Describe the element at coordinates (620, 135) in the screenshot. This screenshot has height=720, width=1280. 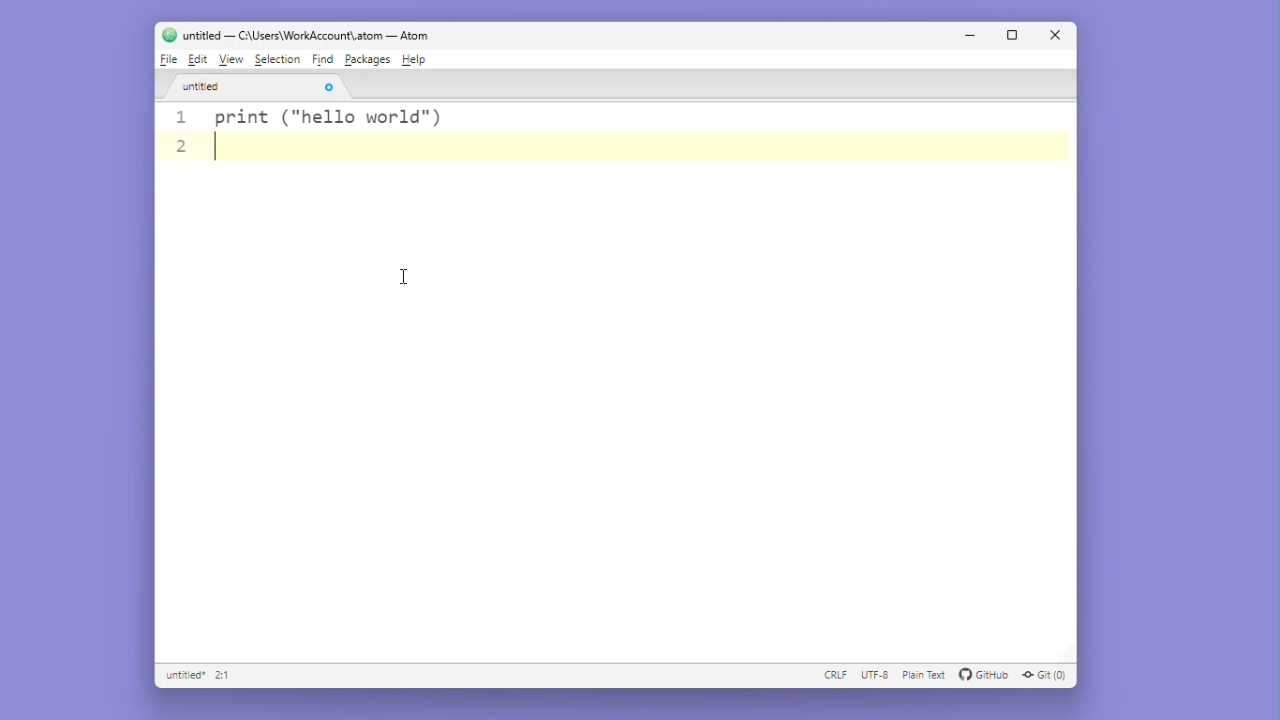
I see `1 print ("hello world" ) 2` at that location.